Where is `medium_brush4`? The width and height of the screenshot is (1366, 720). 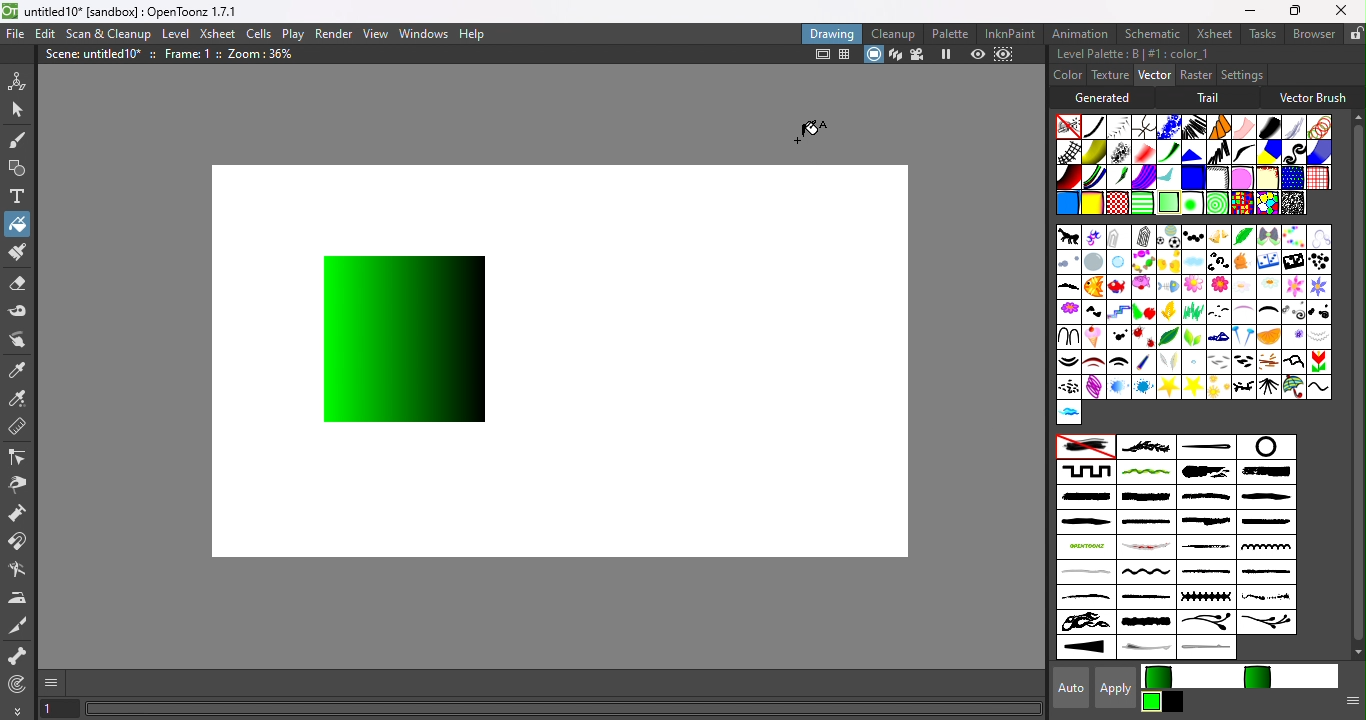 medium_brush4 is located at coordinates (1264, 523).